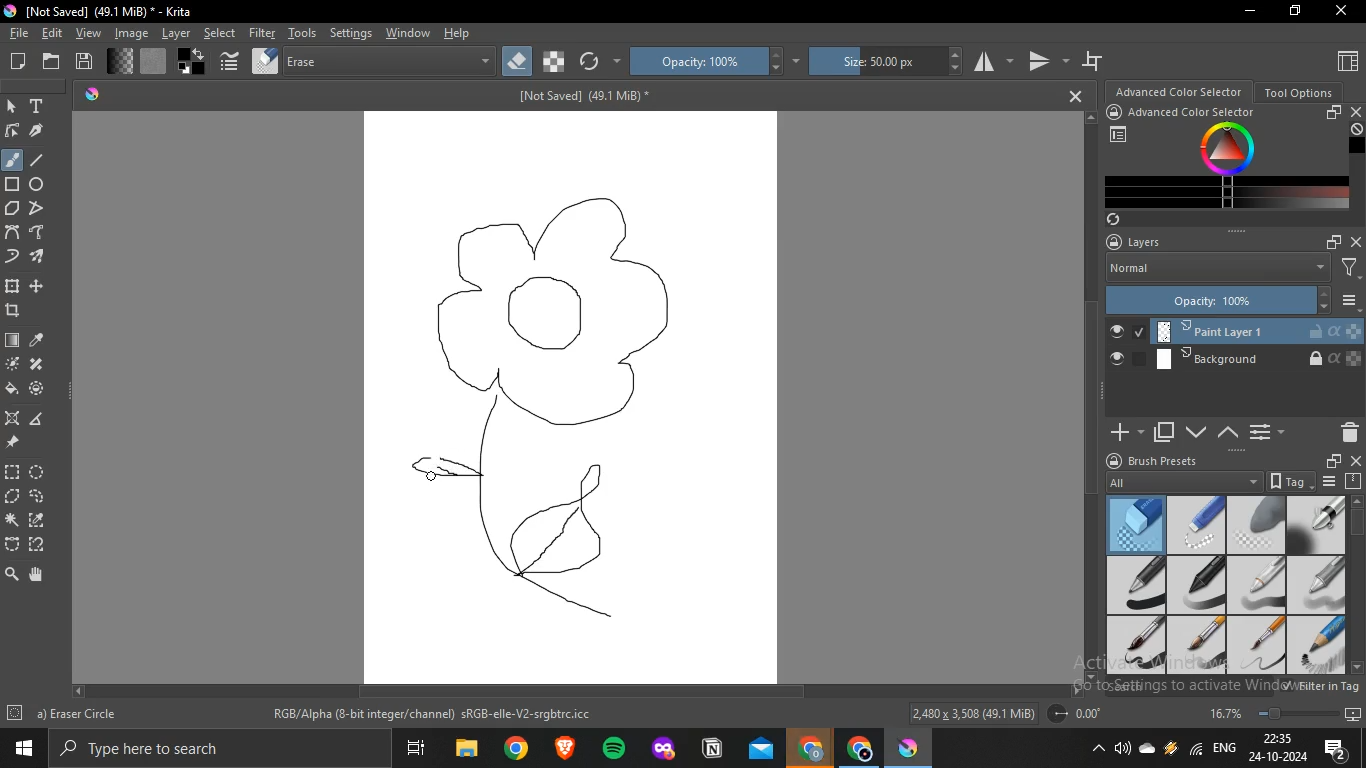 The width and height of the screenshot is (1366, 768). What do you see at coordinates (12, 388) in the screenshot?
I see `fill selection` at bounding box center [12, 388].